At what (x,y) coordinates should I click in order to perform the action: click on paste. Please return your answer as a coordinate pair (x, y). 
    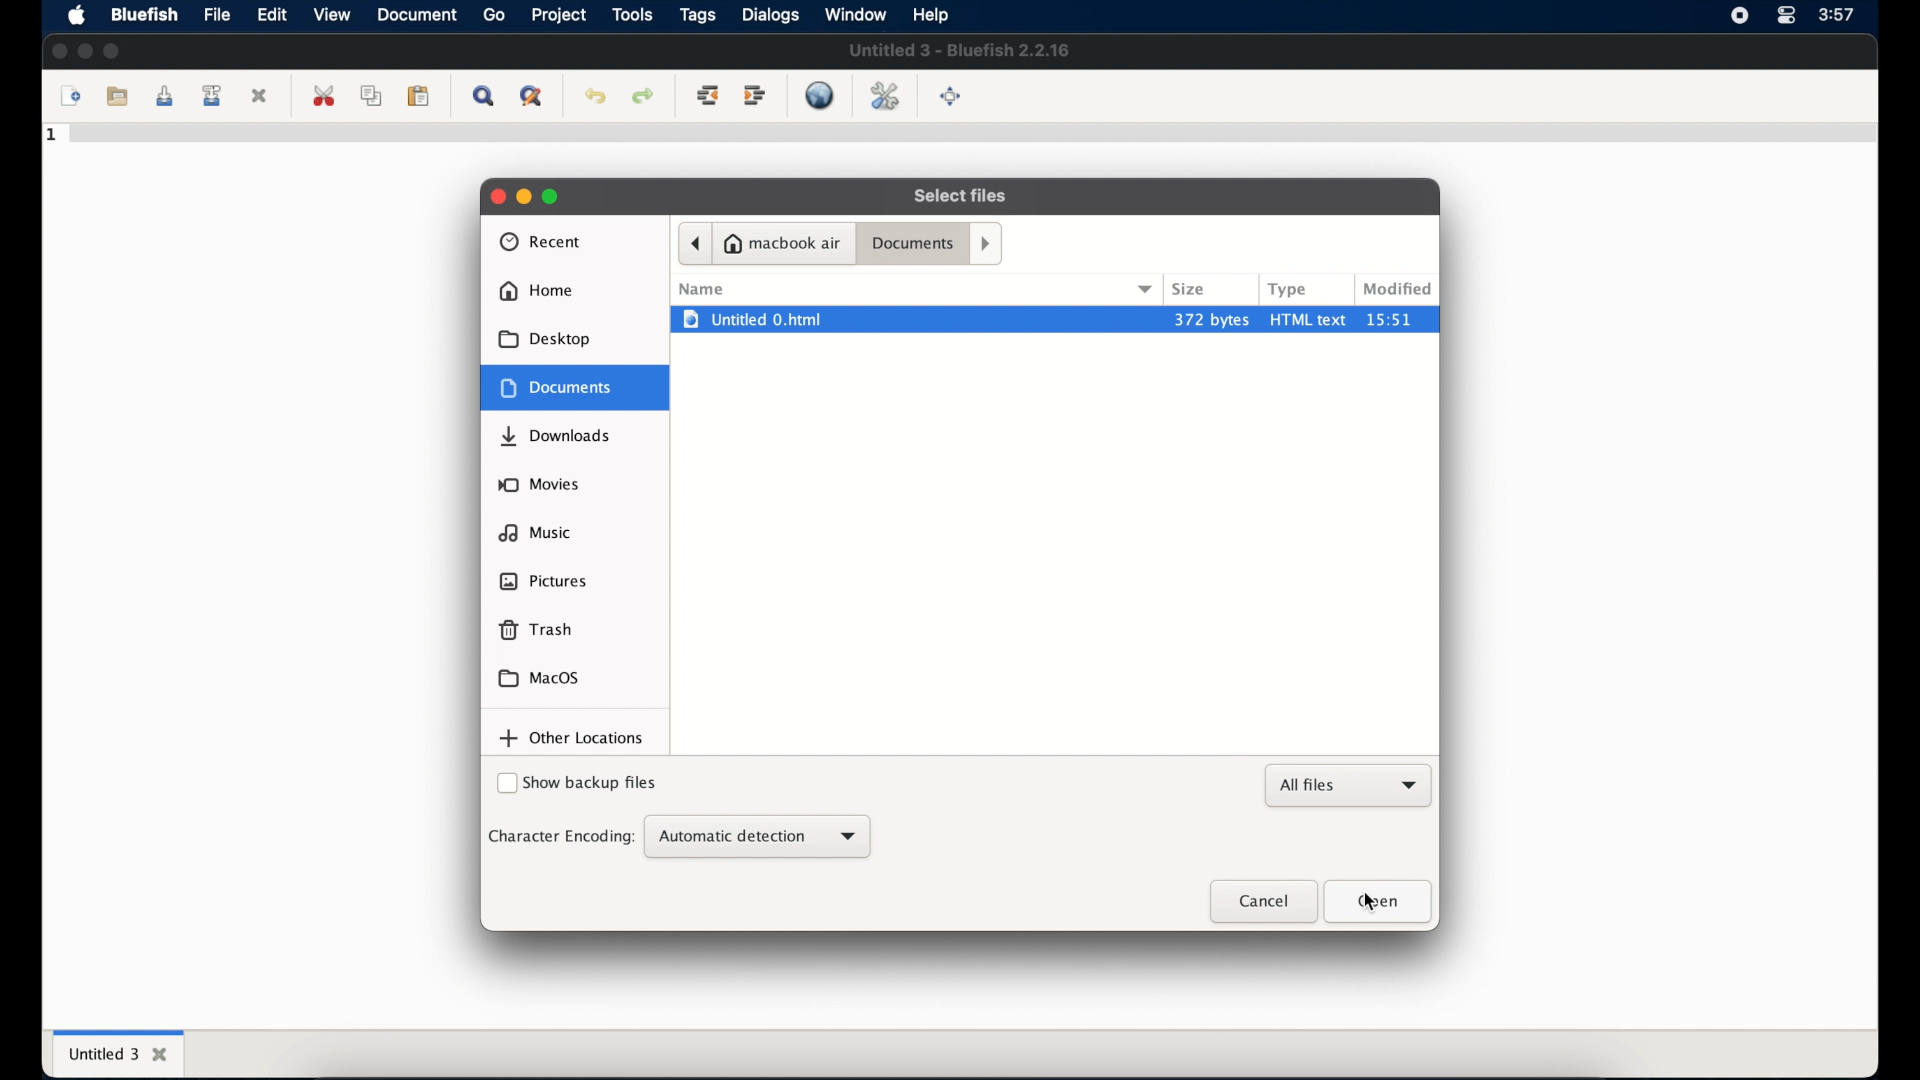
    Looking at the image, I should click on (419, 97).